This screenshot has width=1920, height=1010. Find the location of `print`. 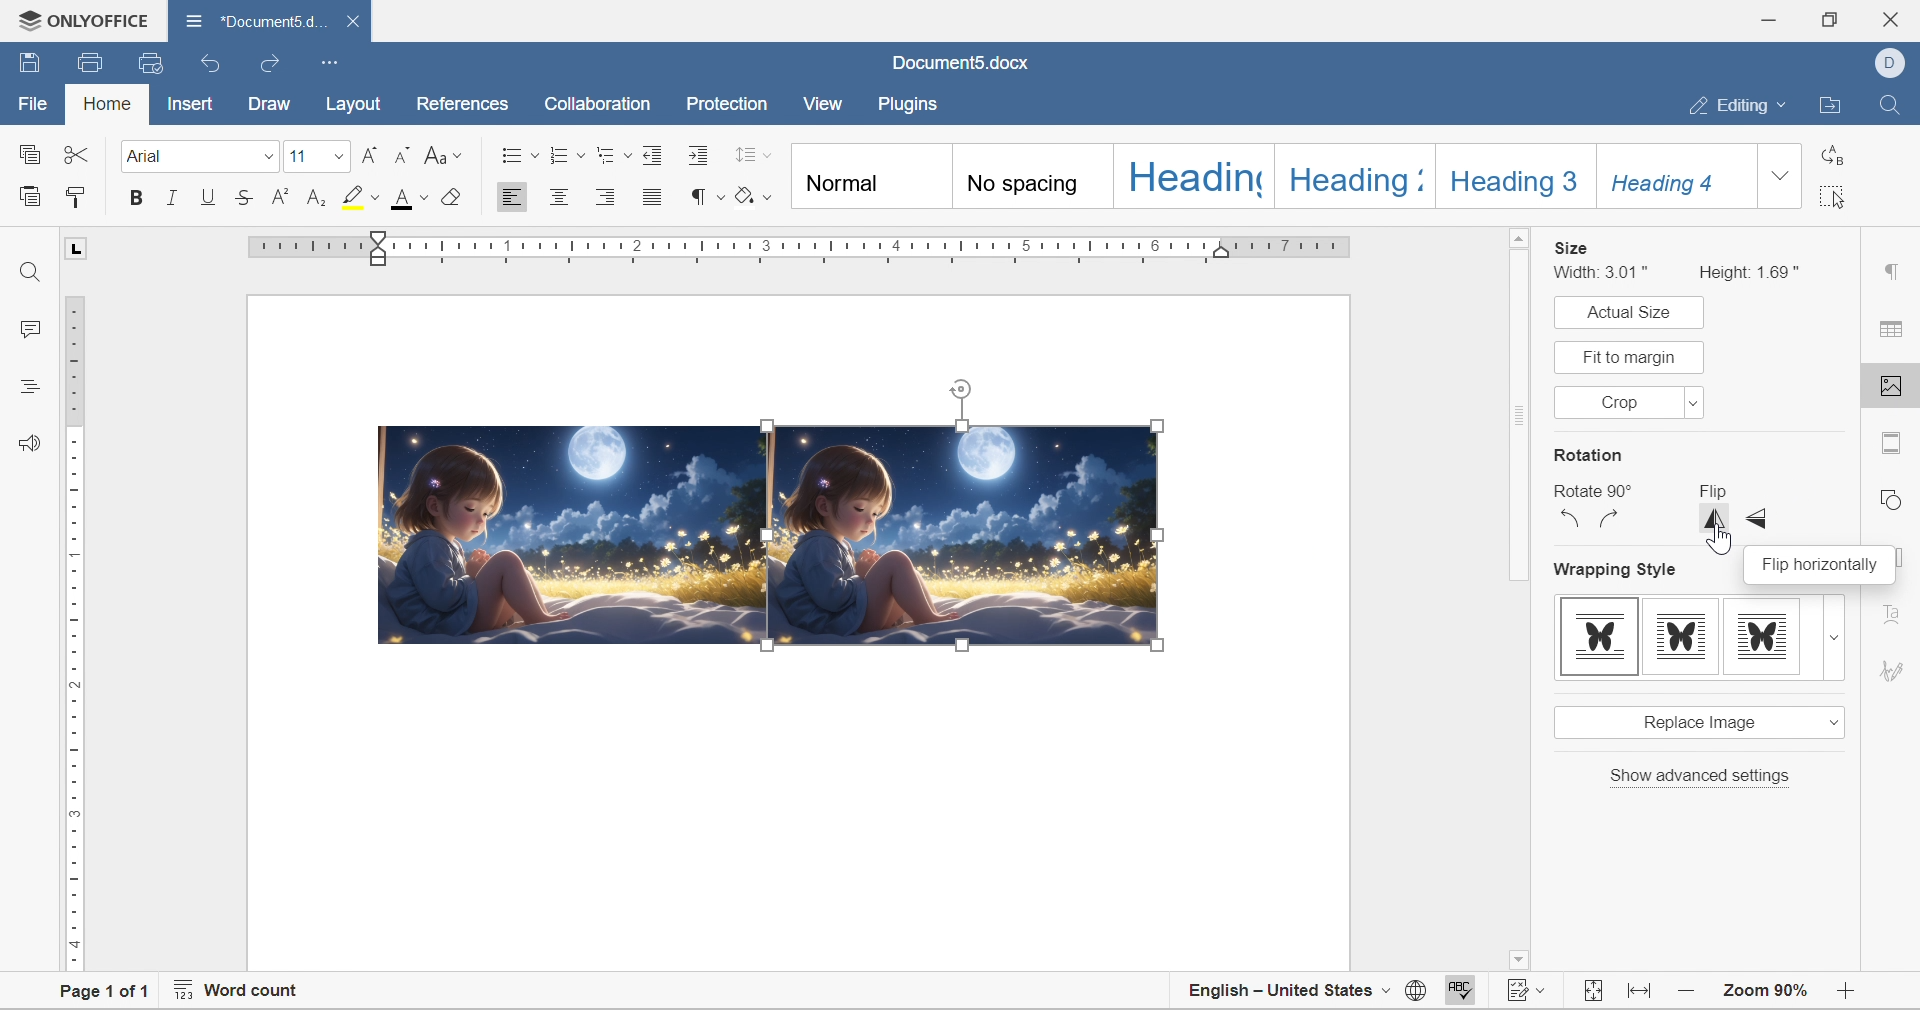

print is located at coordinates (87, 66).